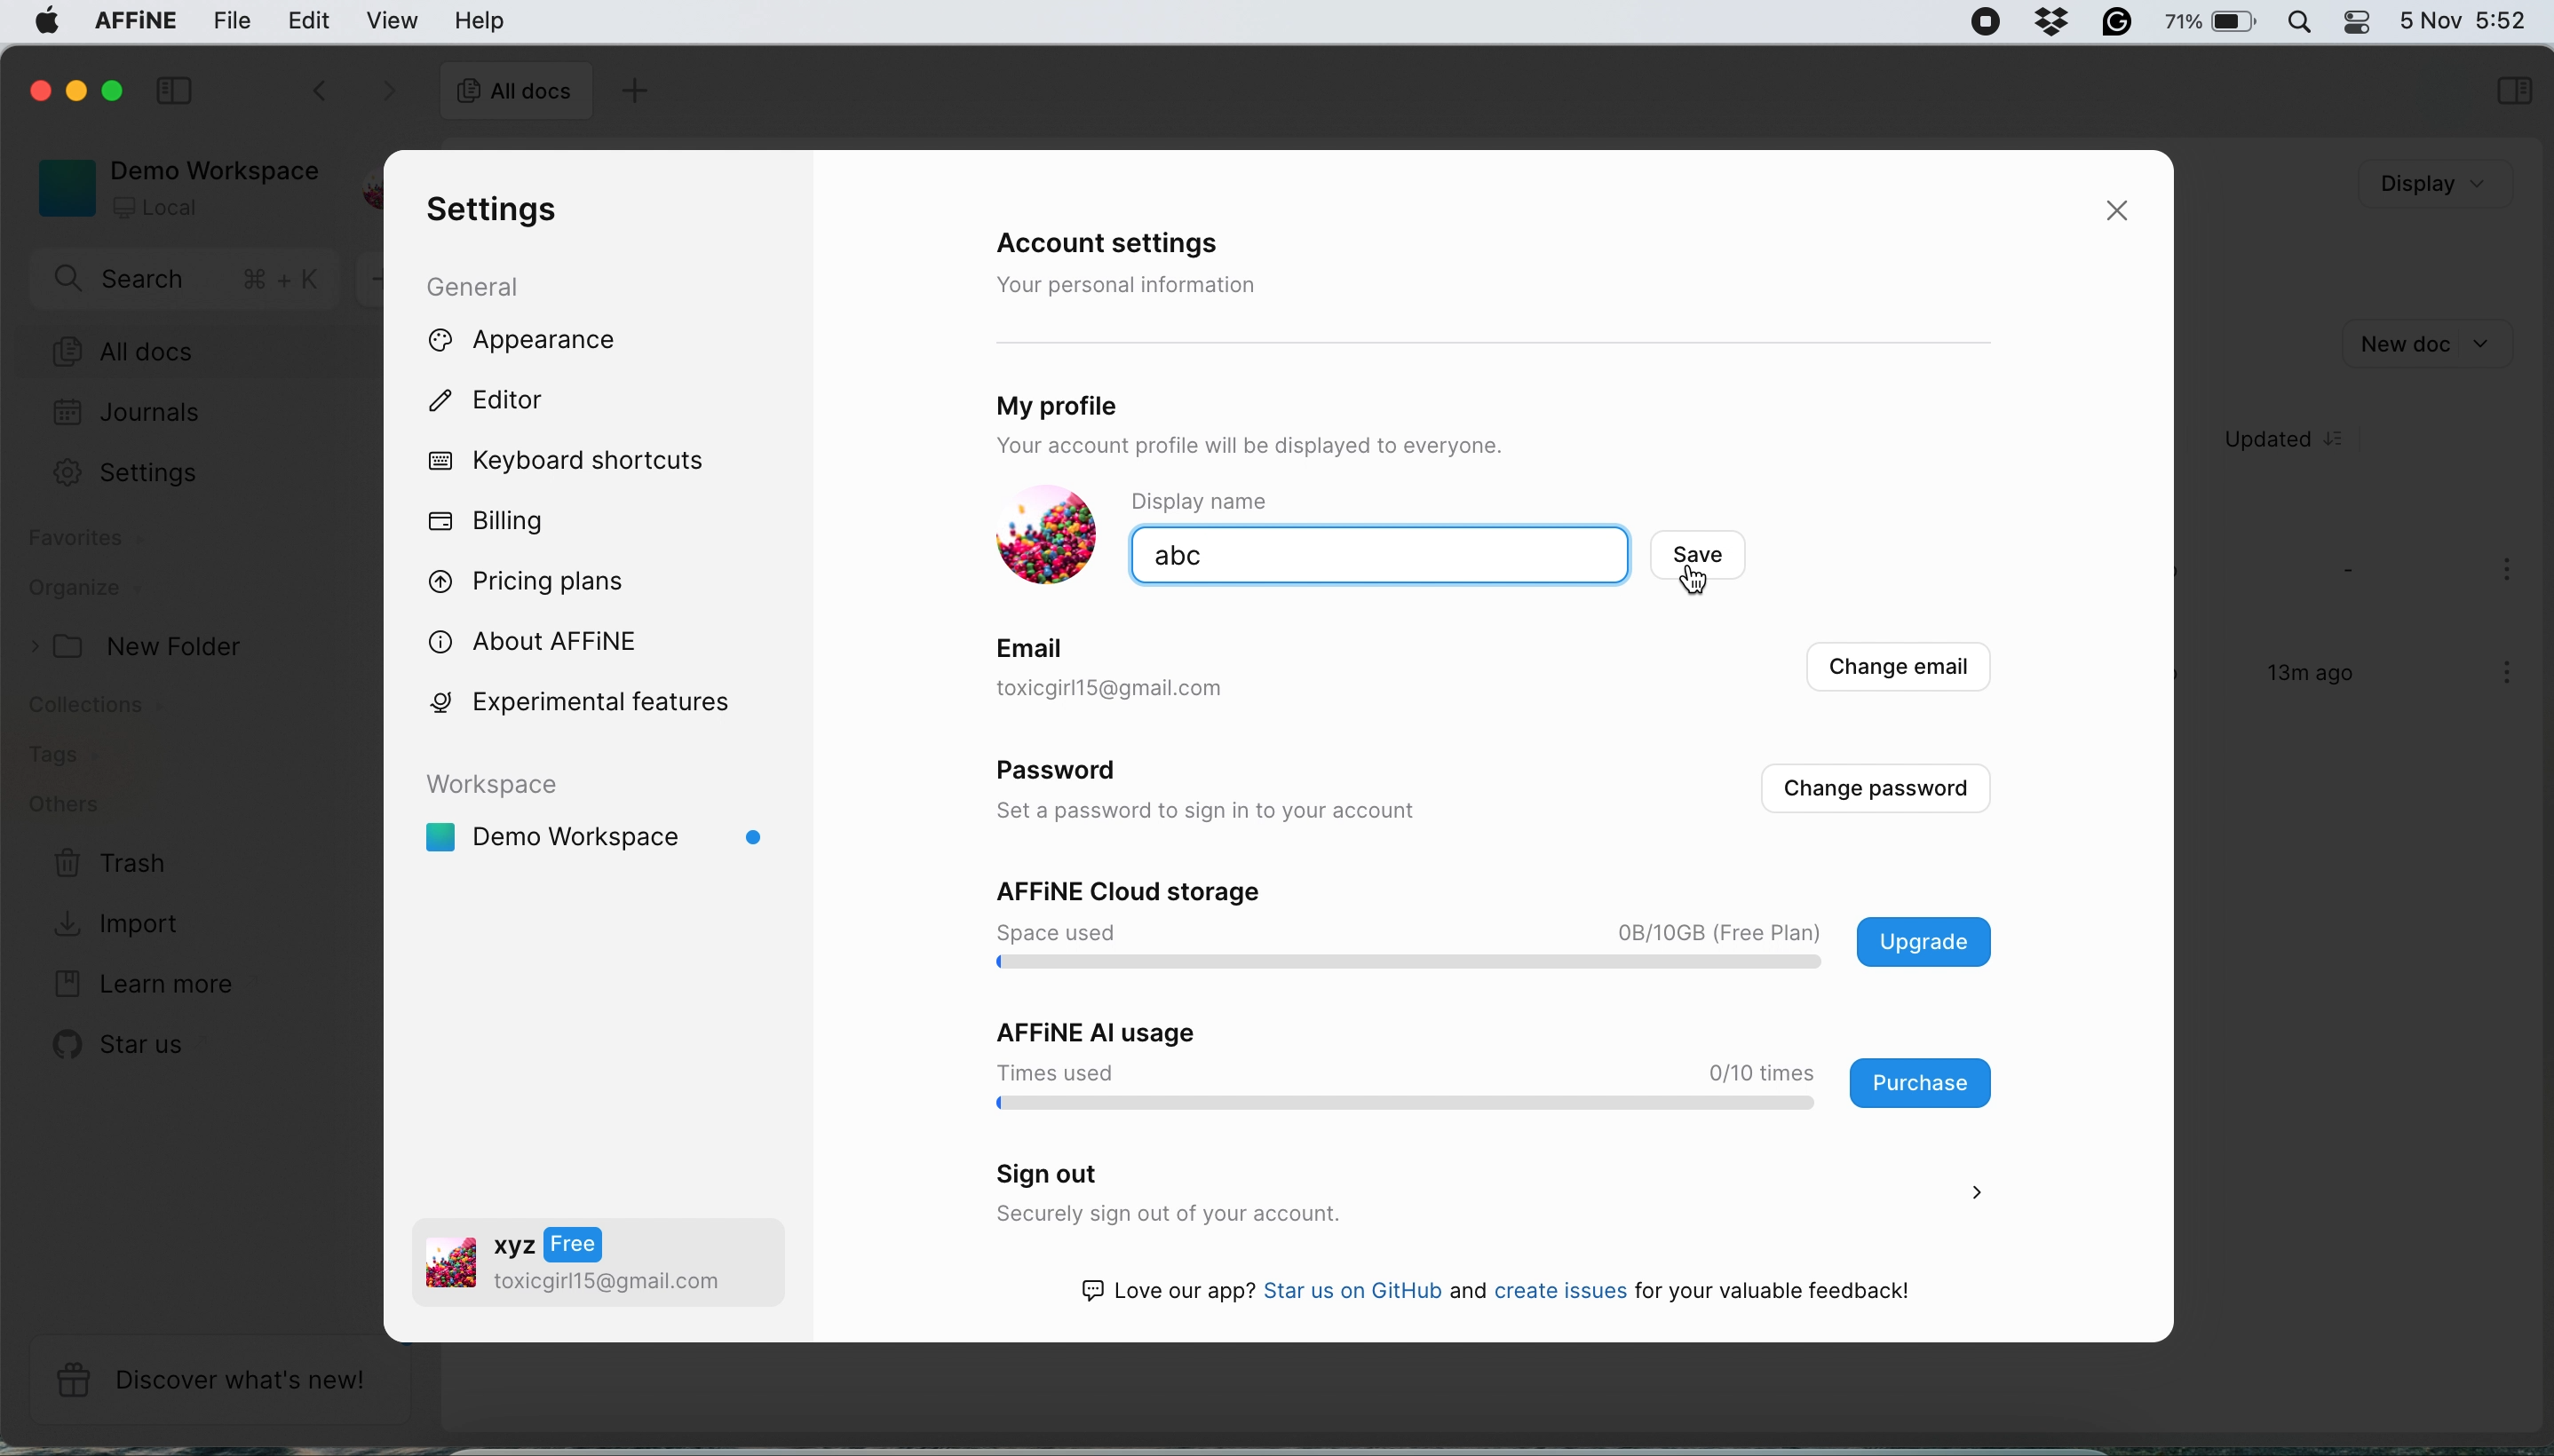  Describe the element at coordinates (2211, 25) in the screenshot. I see `75%` at that location.